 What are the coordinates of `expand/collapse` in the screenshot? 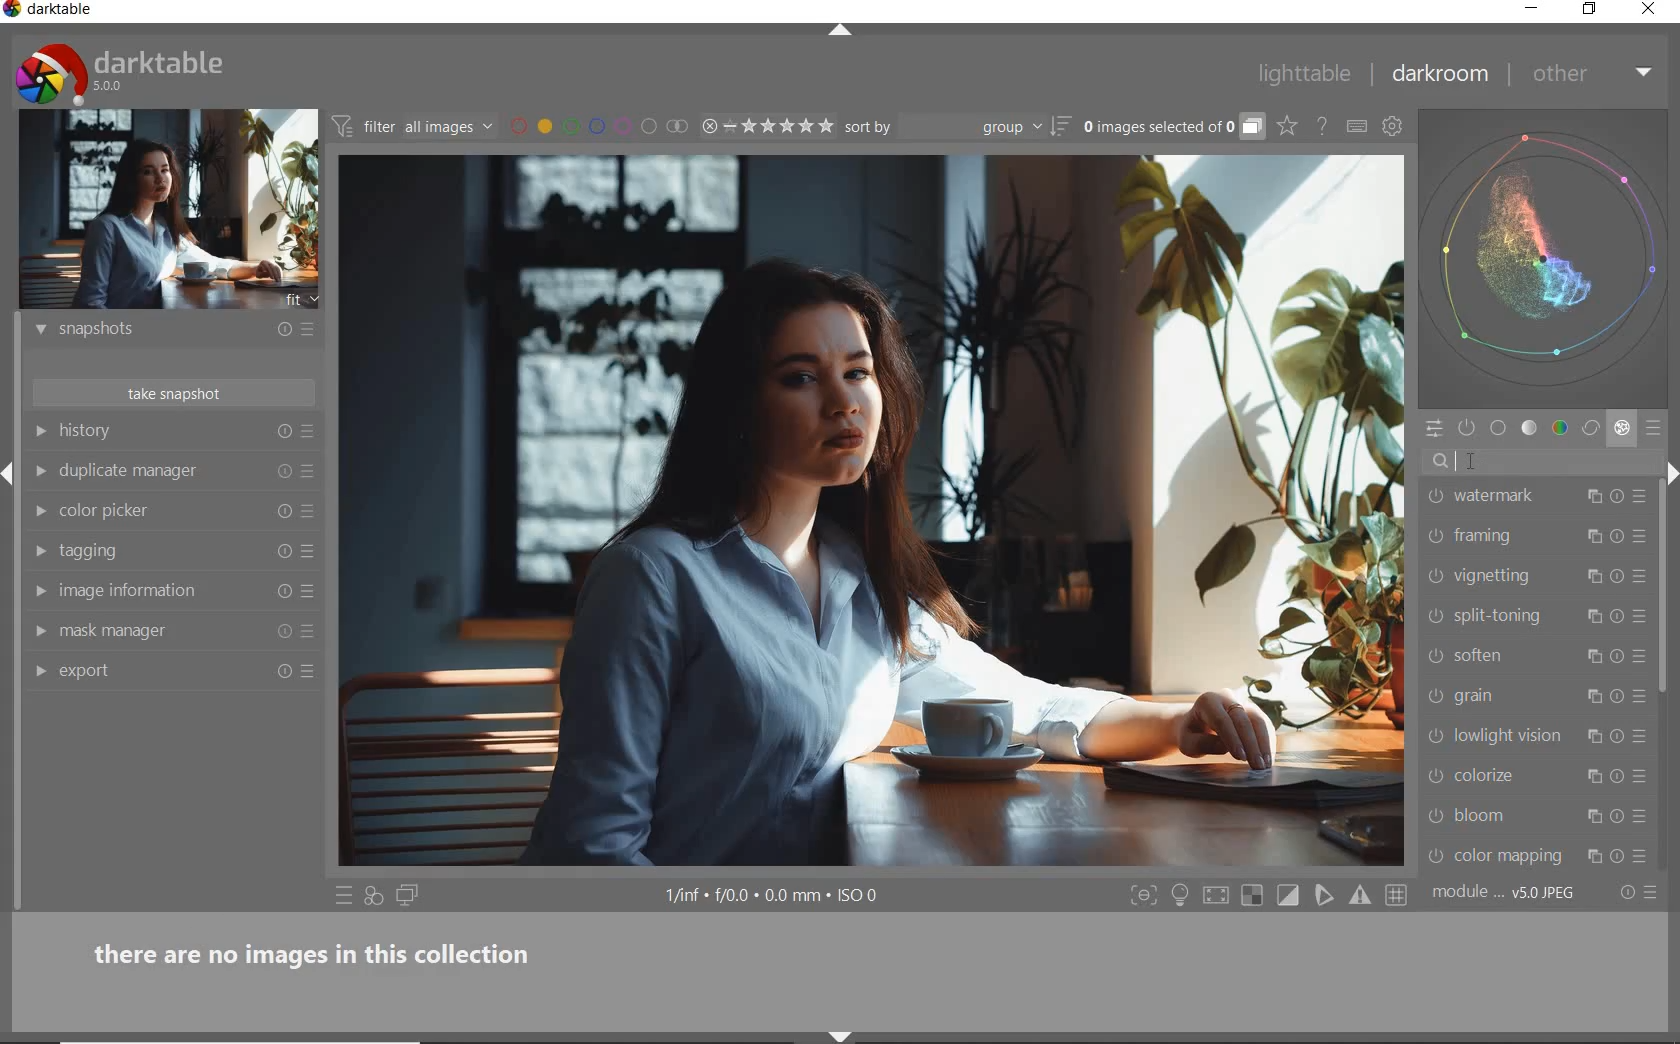 It's located at (849, 31).